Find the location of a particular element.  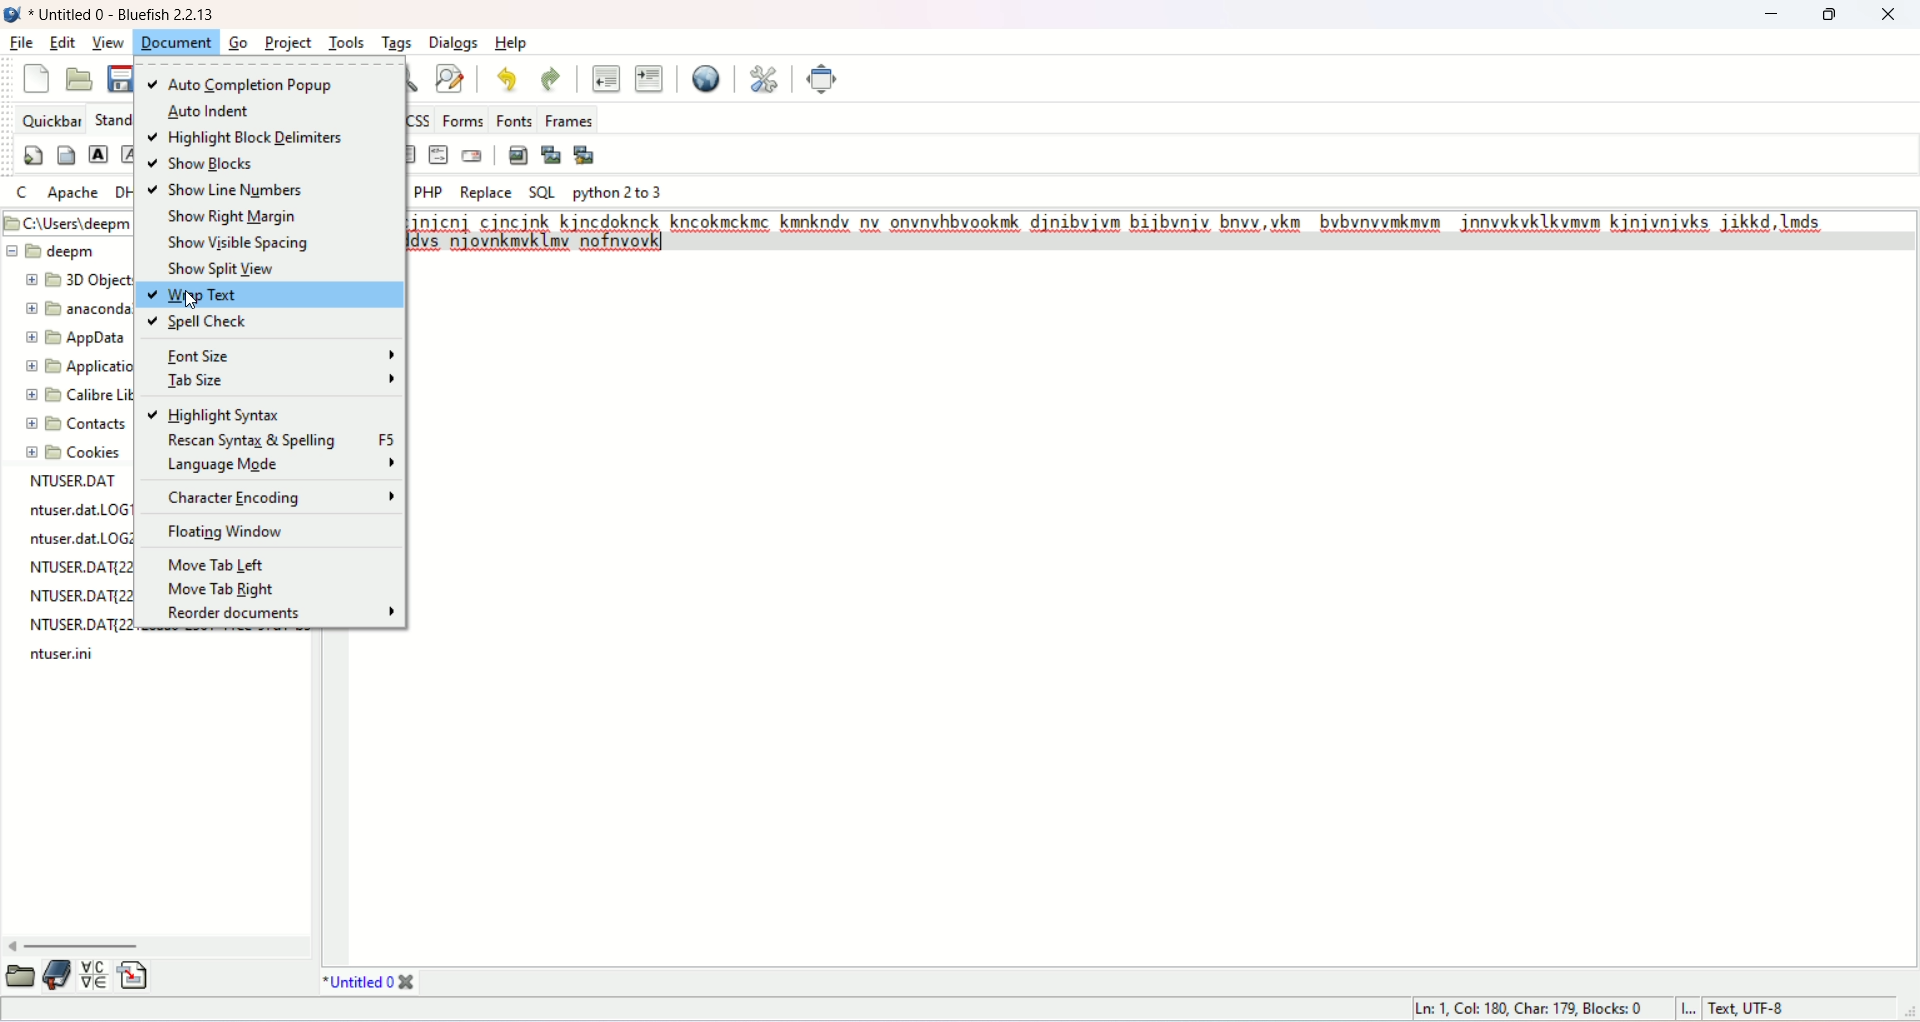

redo is located at coordinates (547, 80).